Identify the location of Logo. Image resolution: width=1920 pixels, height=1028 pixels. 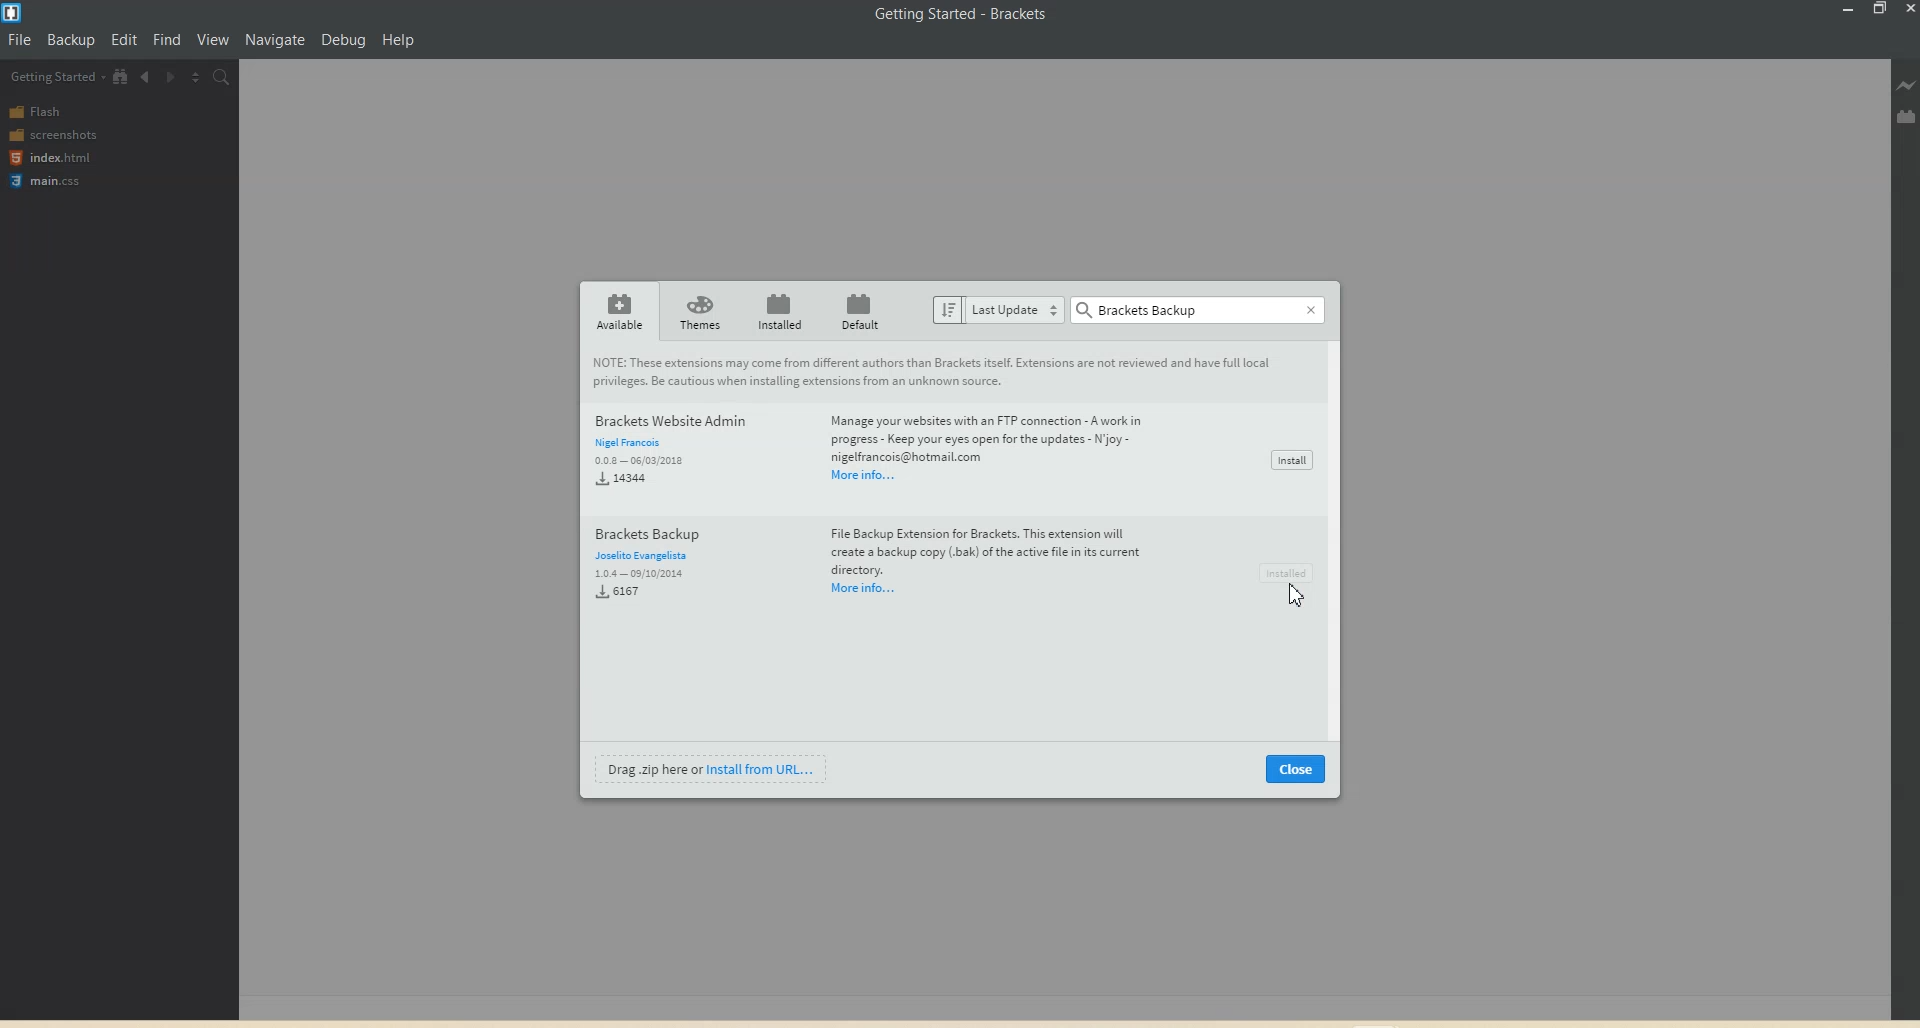
(15, 13).